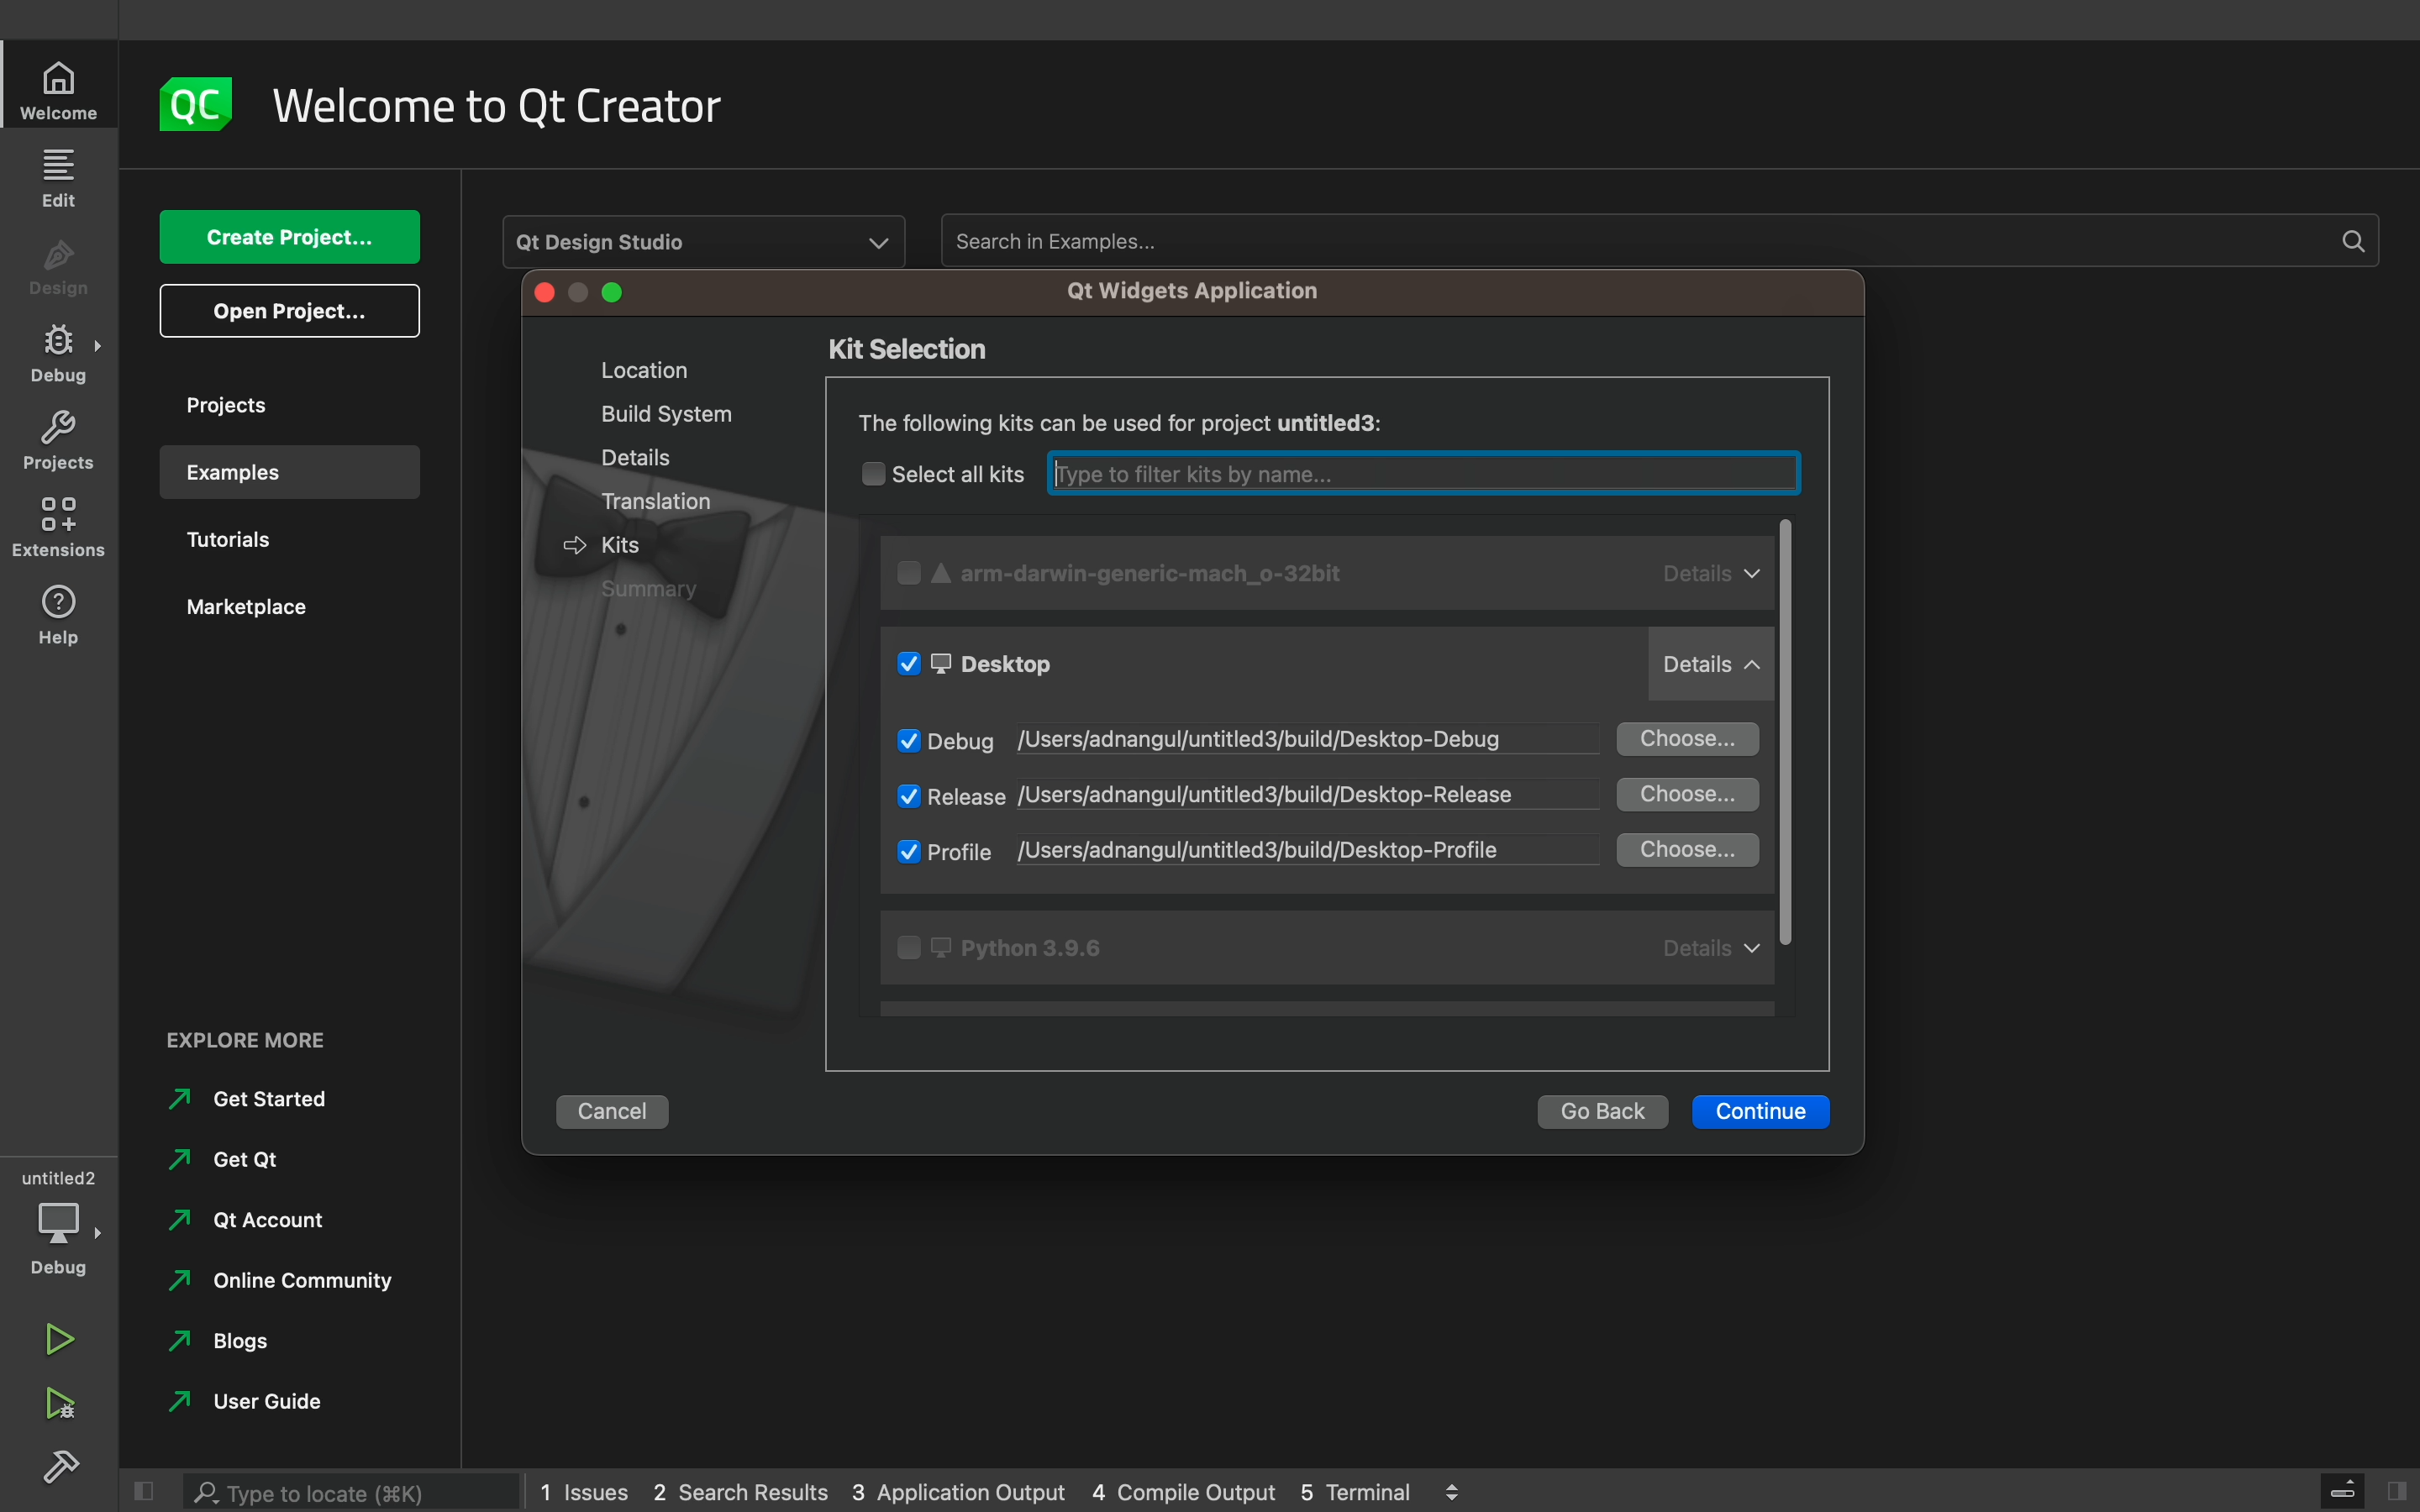  I want to click on desktop: details drop down, so click(1349, 667).